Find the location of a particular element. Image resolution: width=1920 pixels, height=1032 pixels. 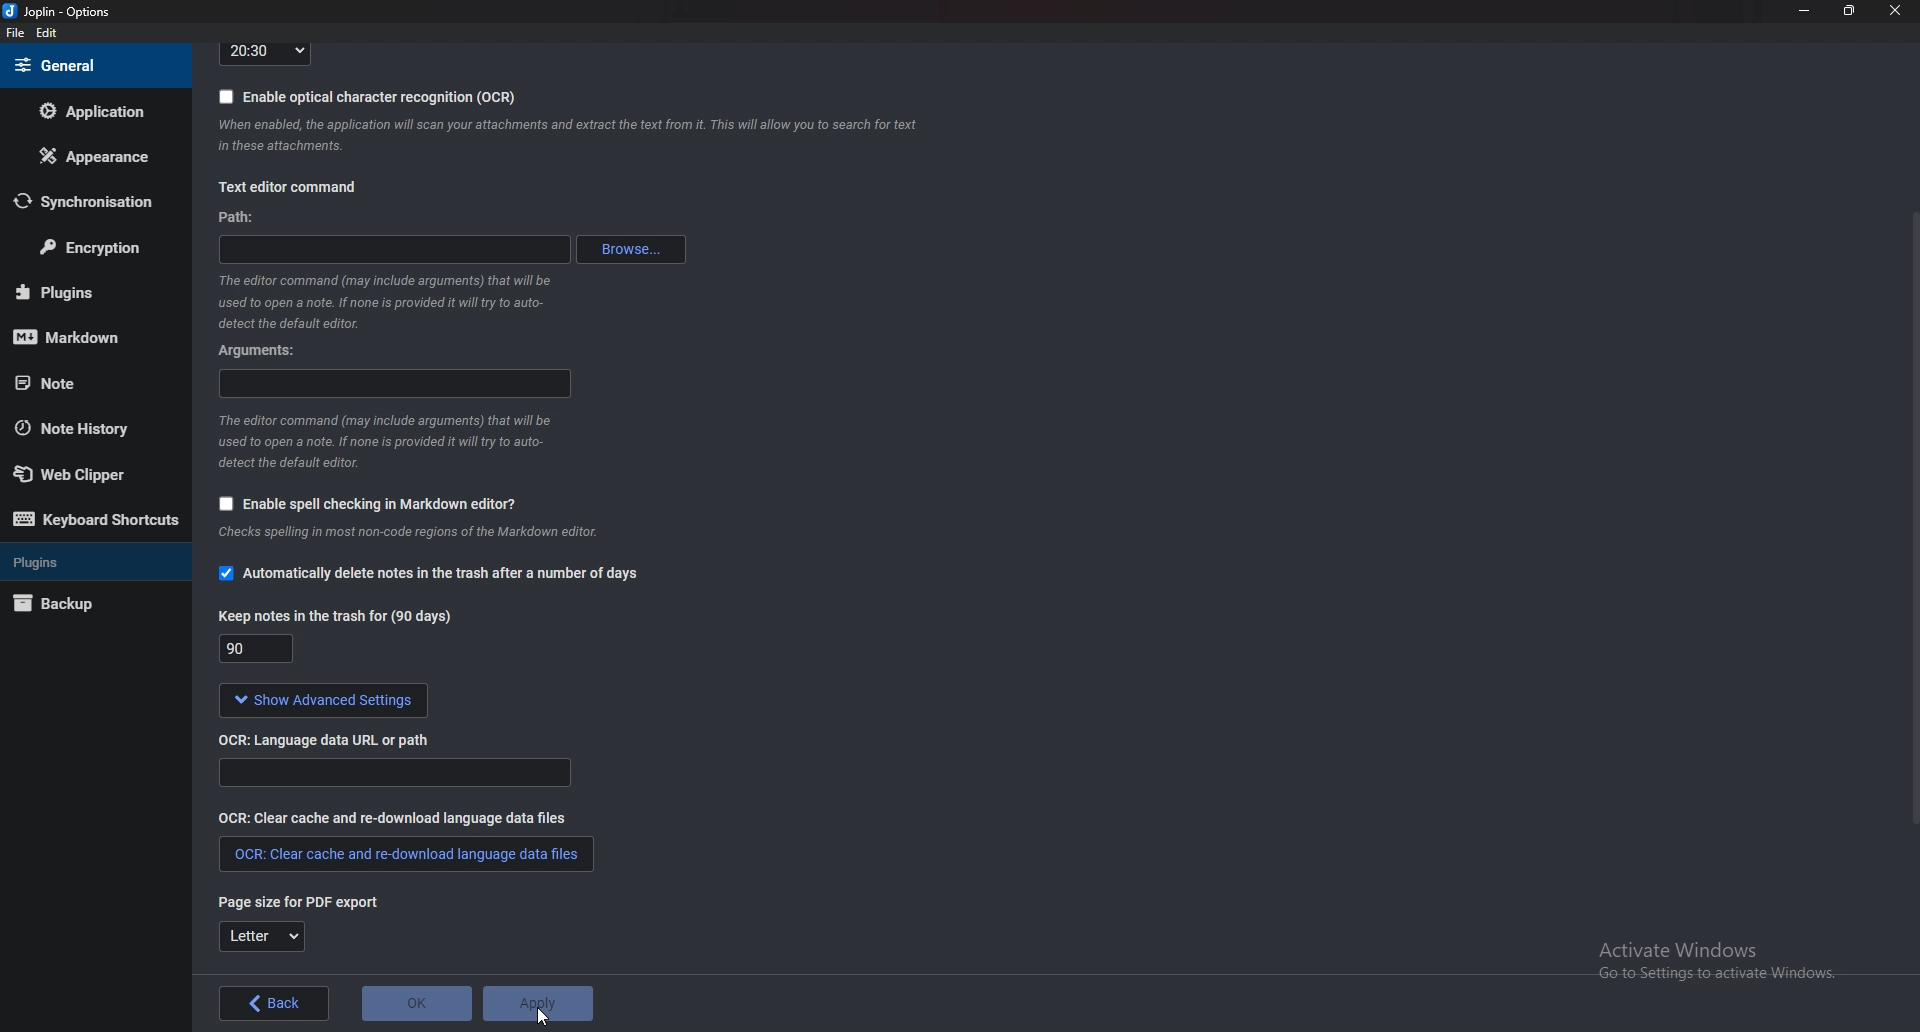

path is located at coordinates (239, 218).